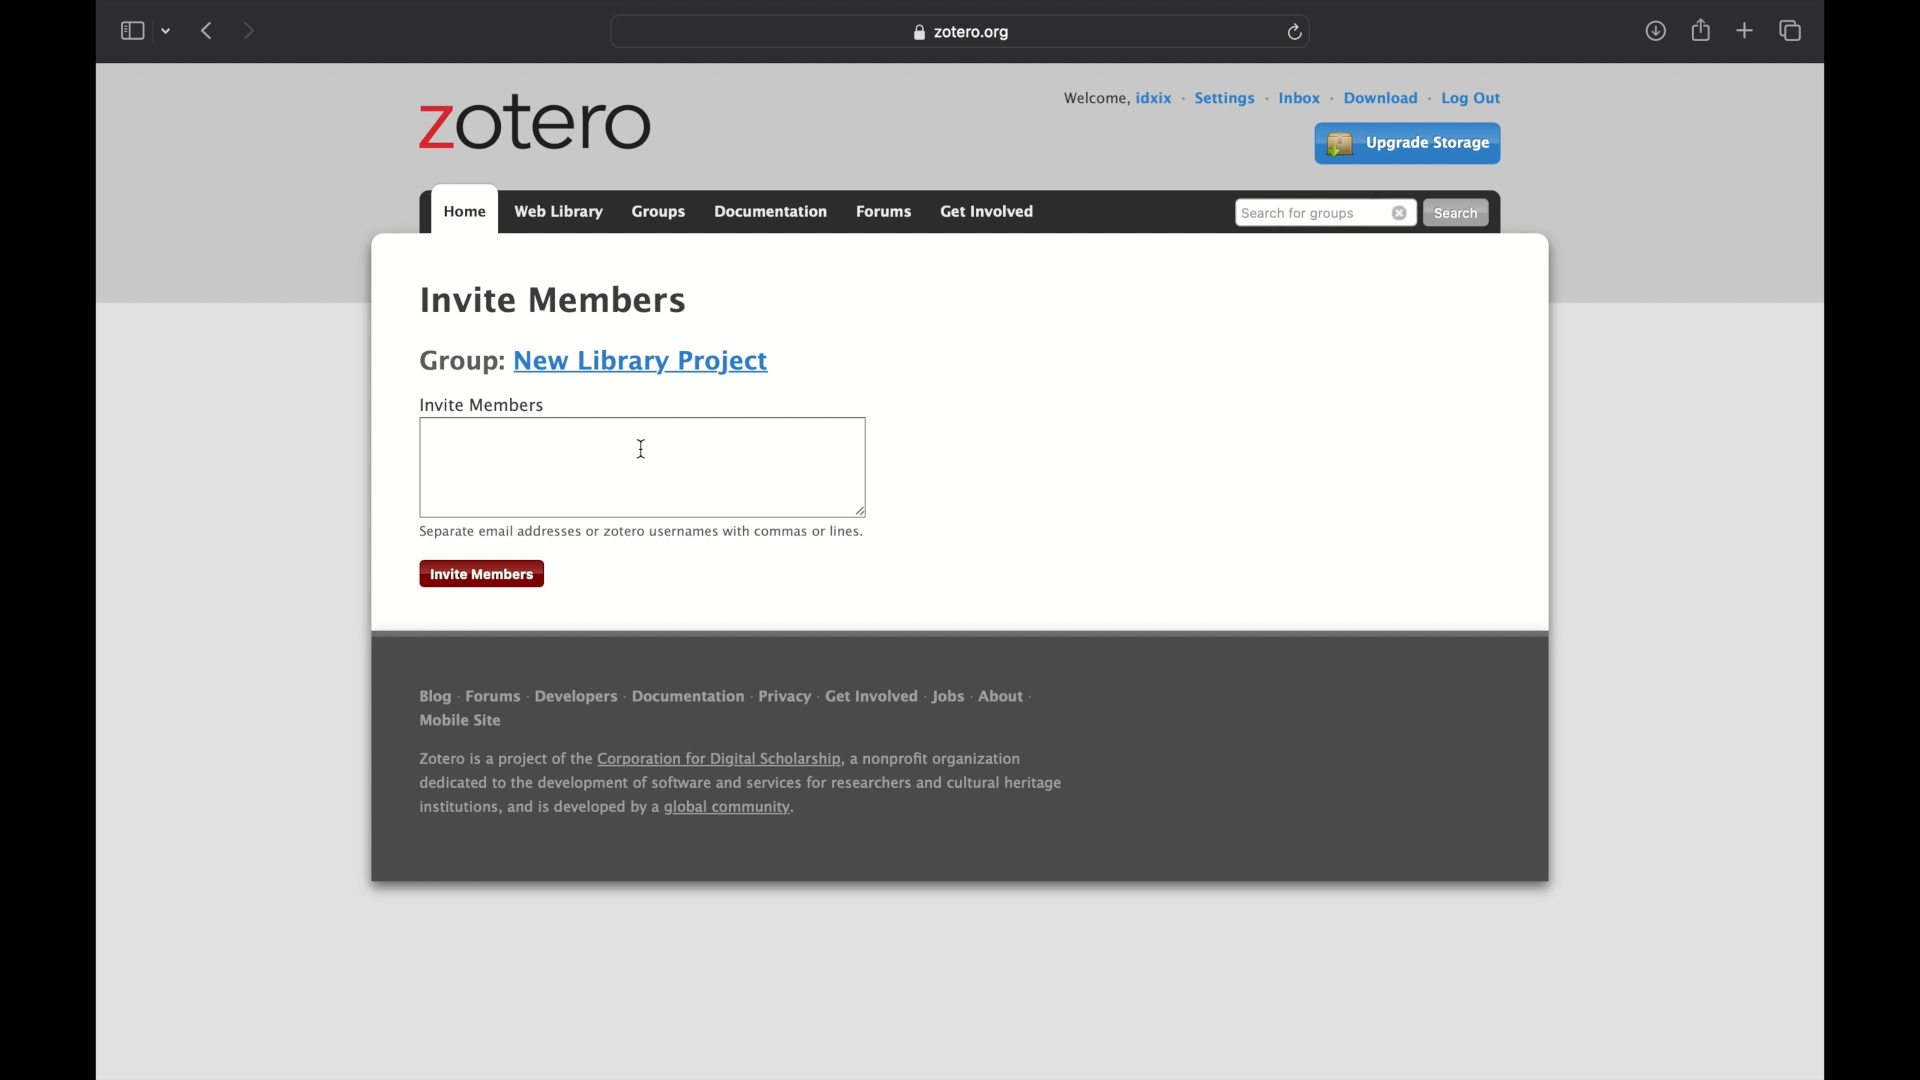 The image size is (1920, 1080). What do you see at coordinates (1159, 97) in the screenshot?
I see `user id` at bounding box center [1159, 97].